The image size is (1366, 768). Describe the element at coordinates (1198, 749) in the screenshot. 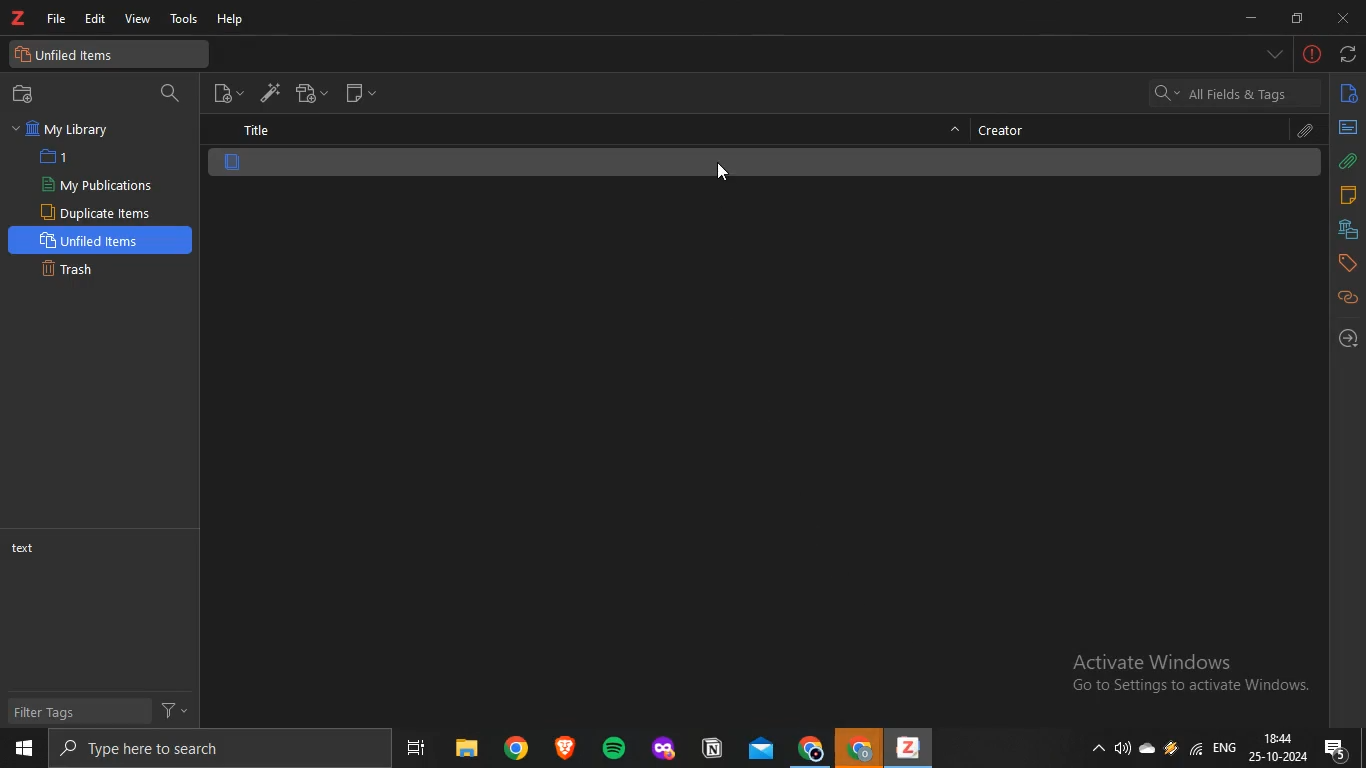

I see `wifi` at that location.